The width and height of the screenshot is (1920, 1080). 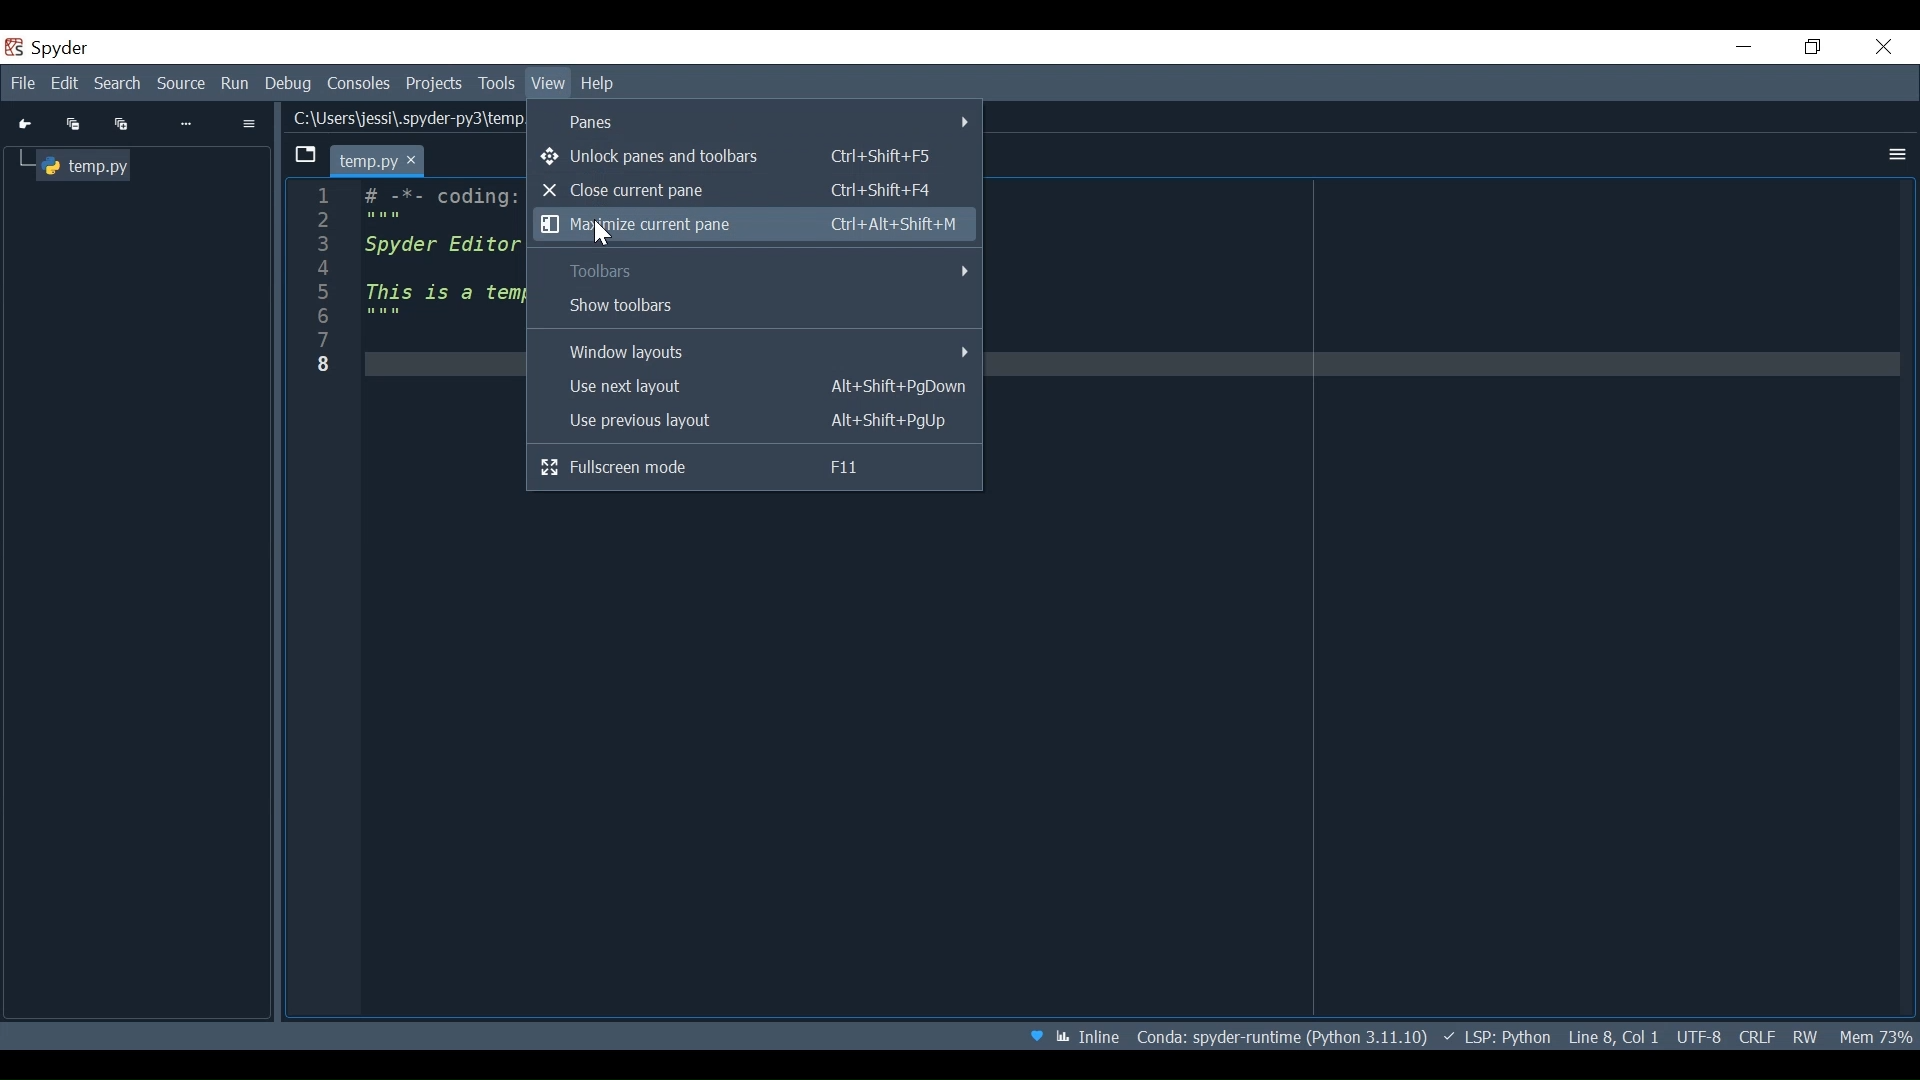 I want to click on Fullscreen mode, so click(x=755, y=467).